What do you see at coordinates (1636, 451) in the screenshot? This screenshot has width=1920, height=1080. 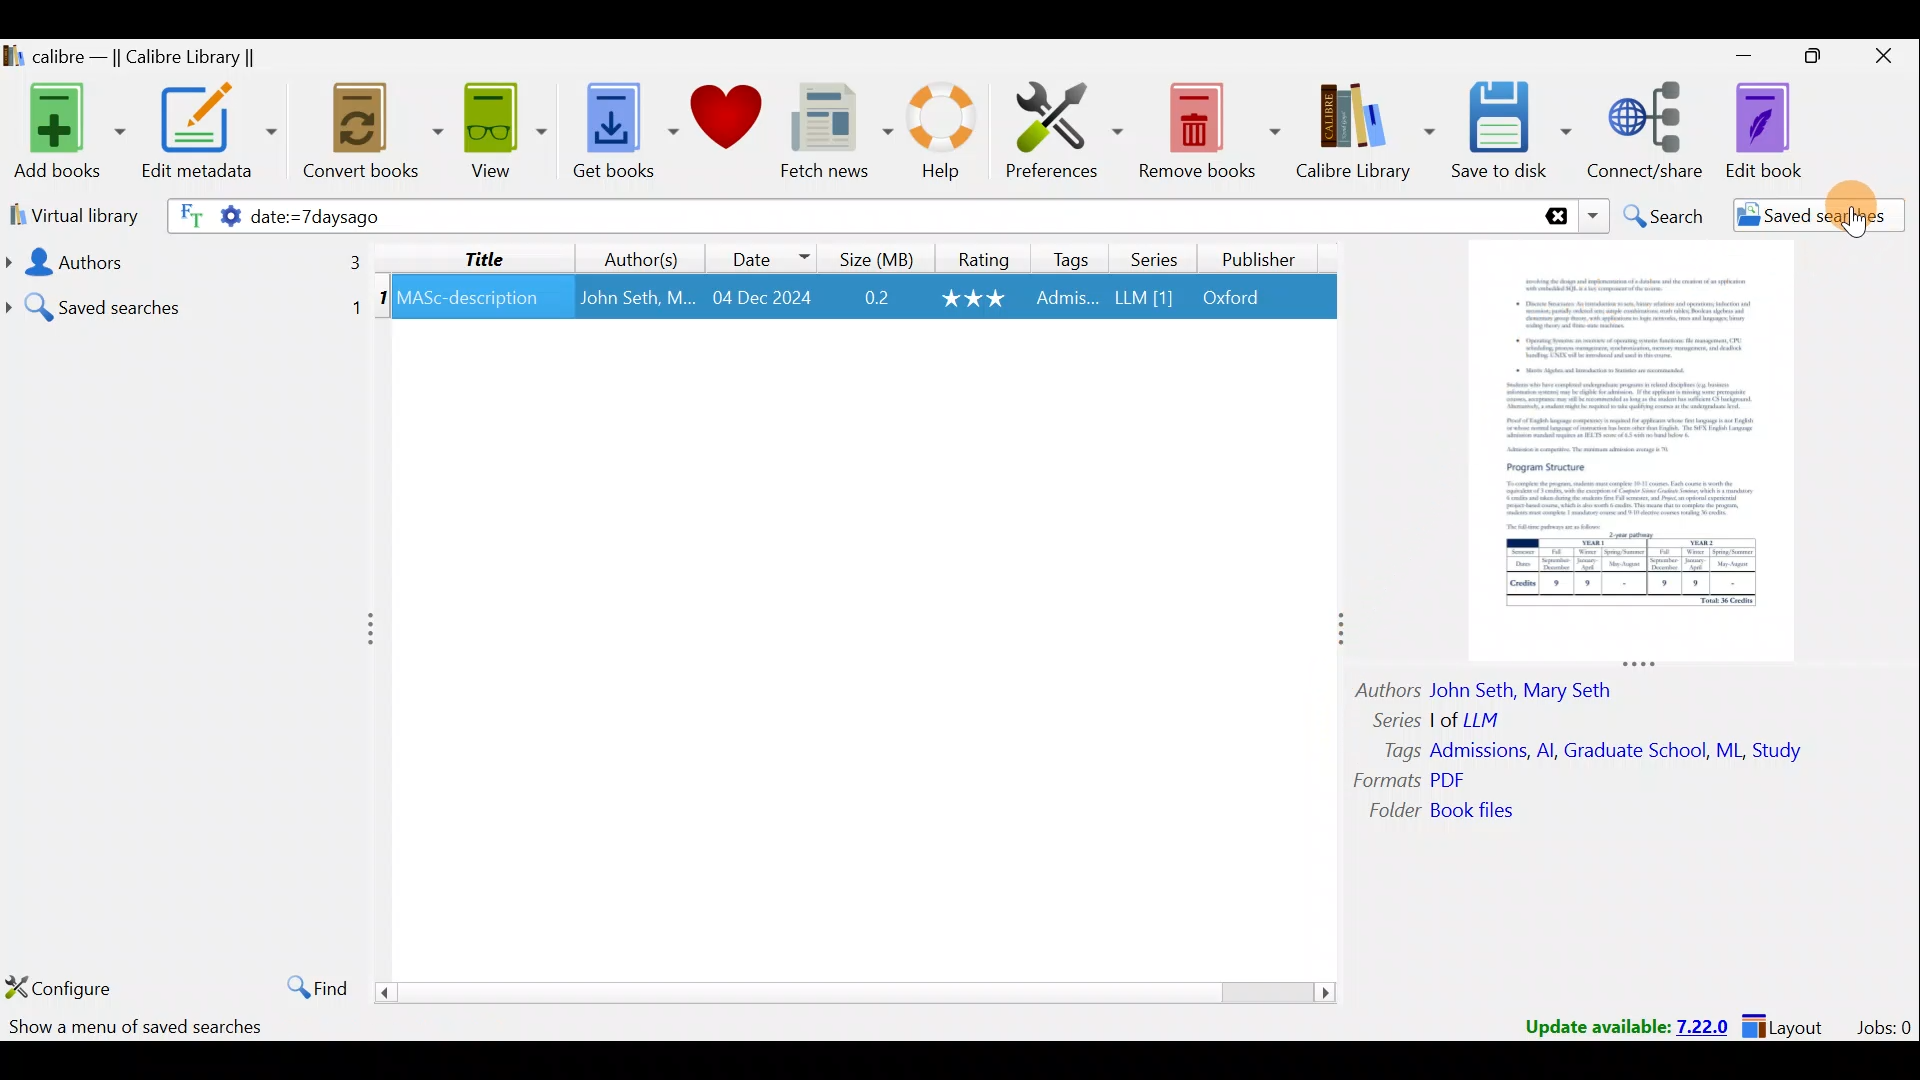 I see `Book preview` at bounding box center [1636, 451].